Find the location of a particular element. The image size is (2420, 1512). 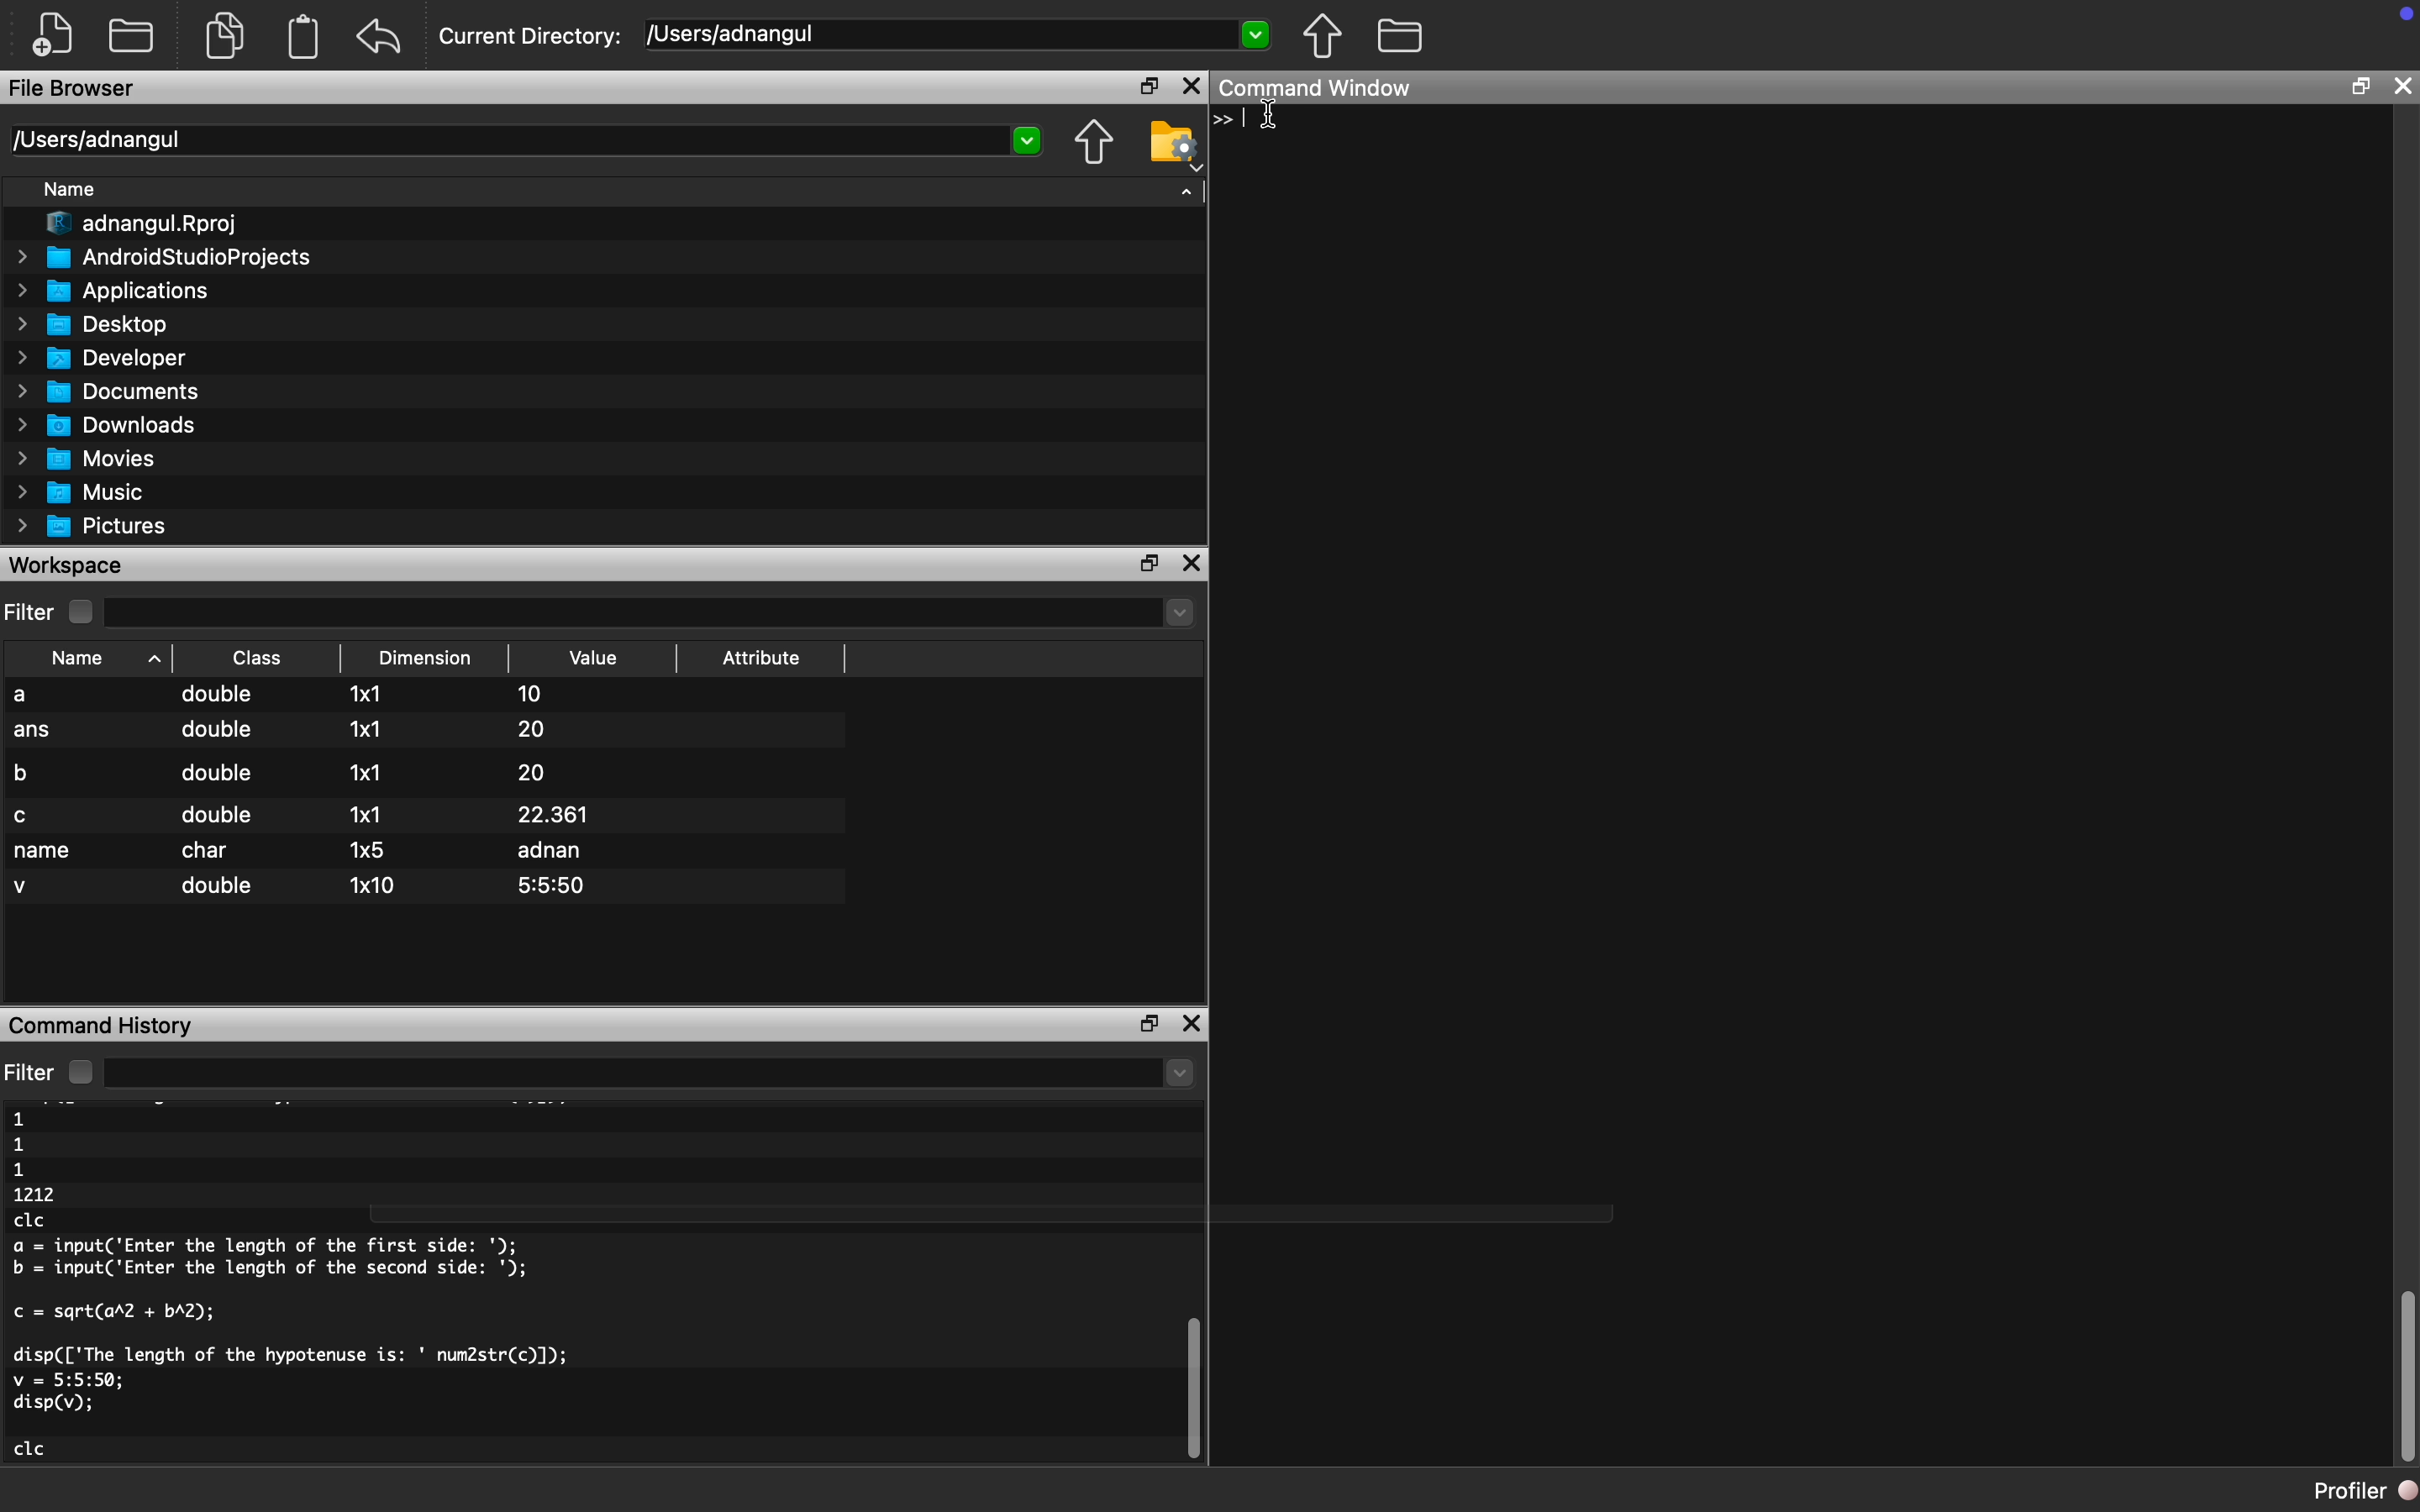

Developer is located at coordinates (94, 357).